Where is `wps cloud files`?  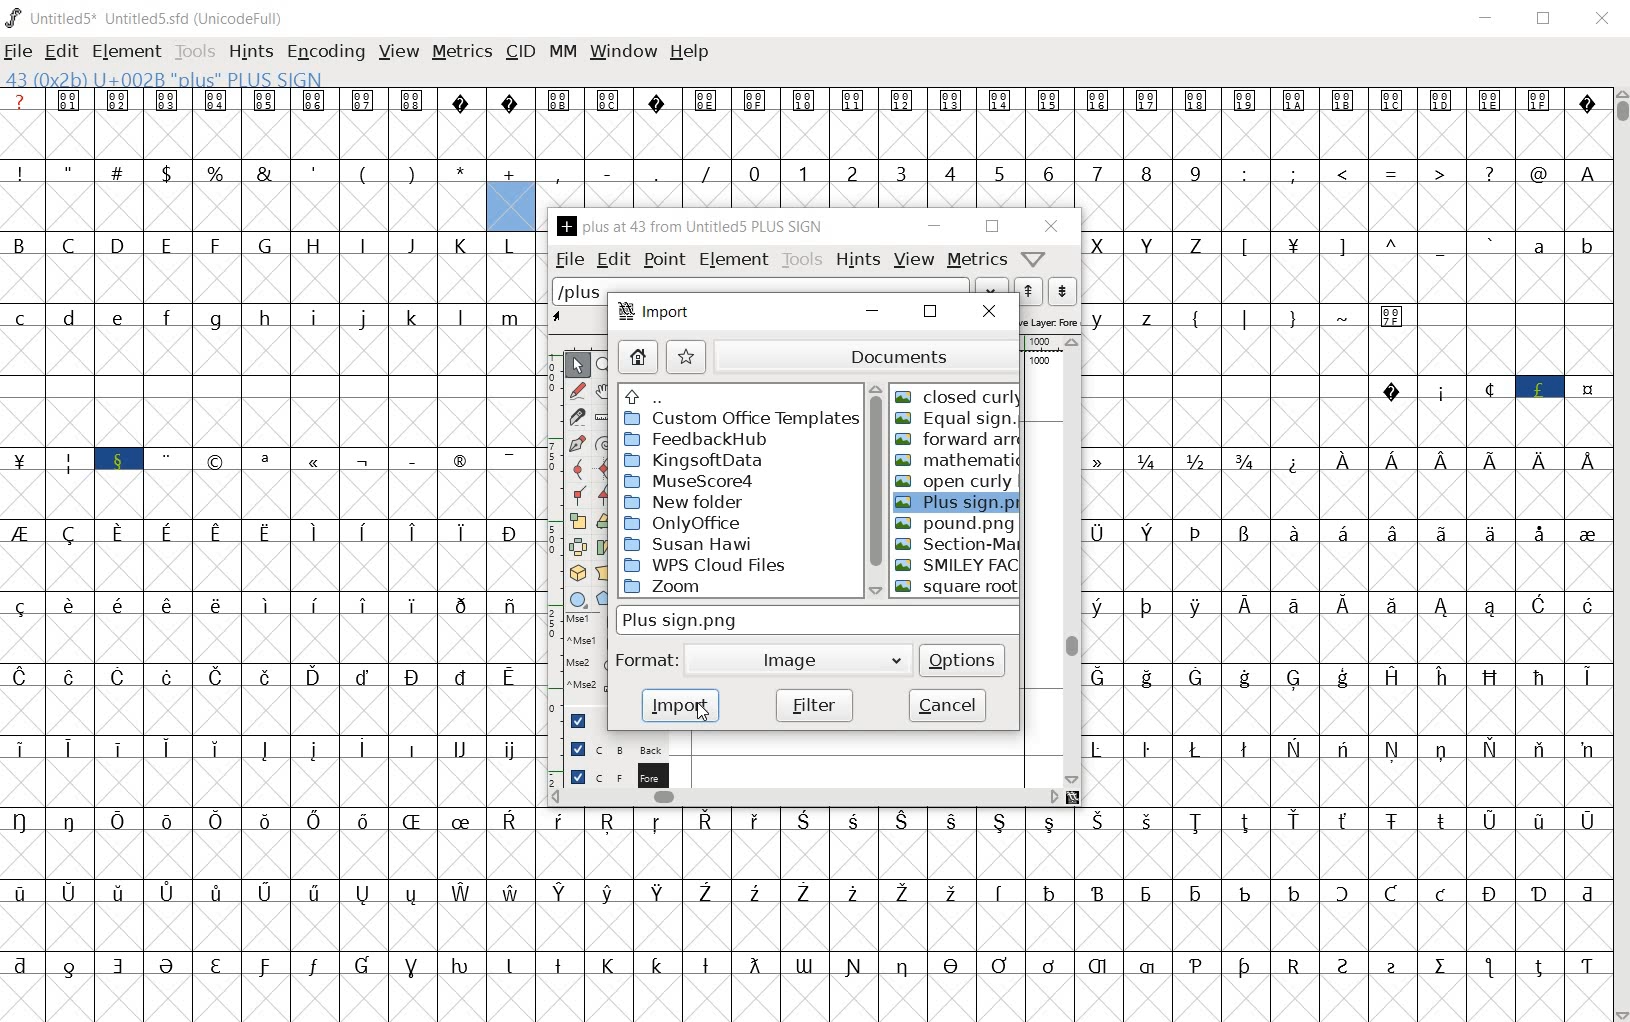 wps cloud files is located at coordinates (708, 564).